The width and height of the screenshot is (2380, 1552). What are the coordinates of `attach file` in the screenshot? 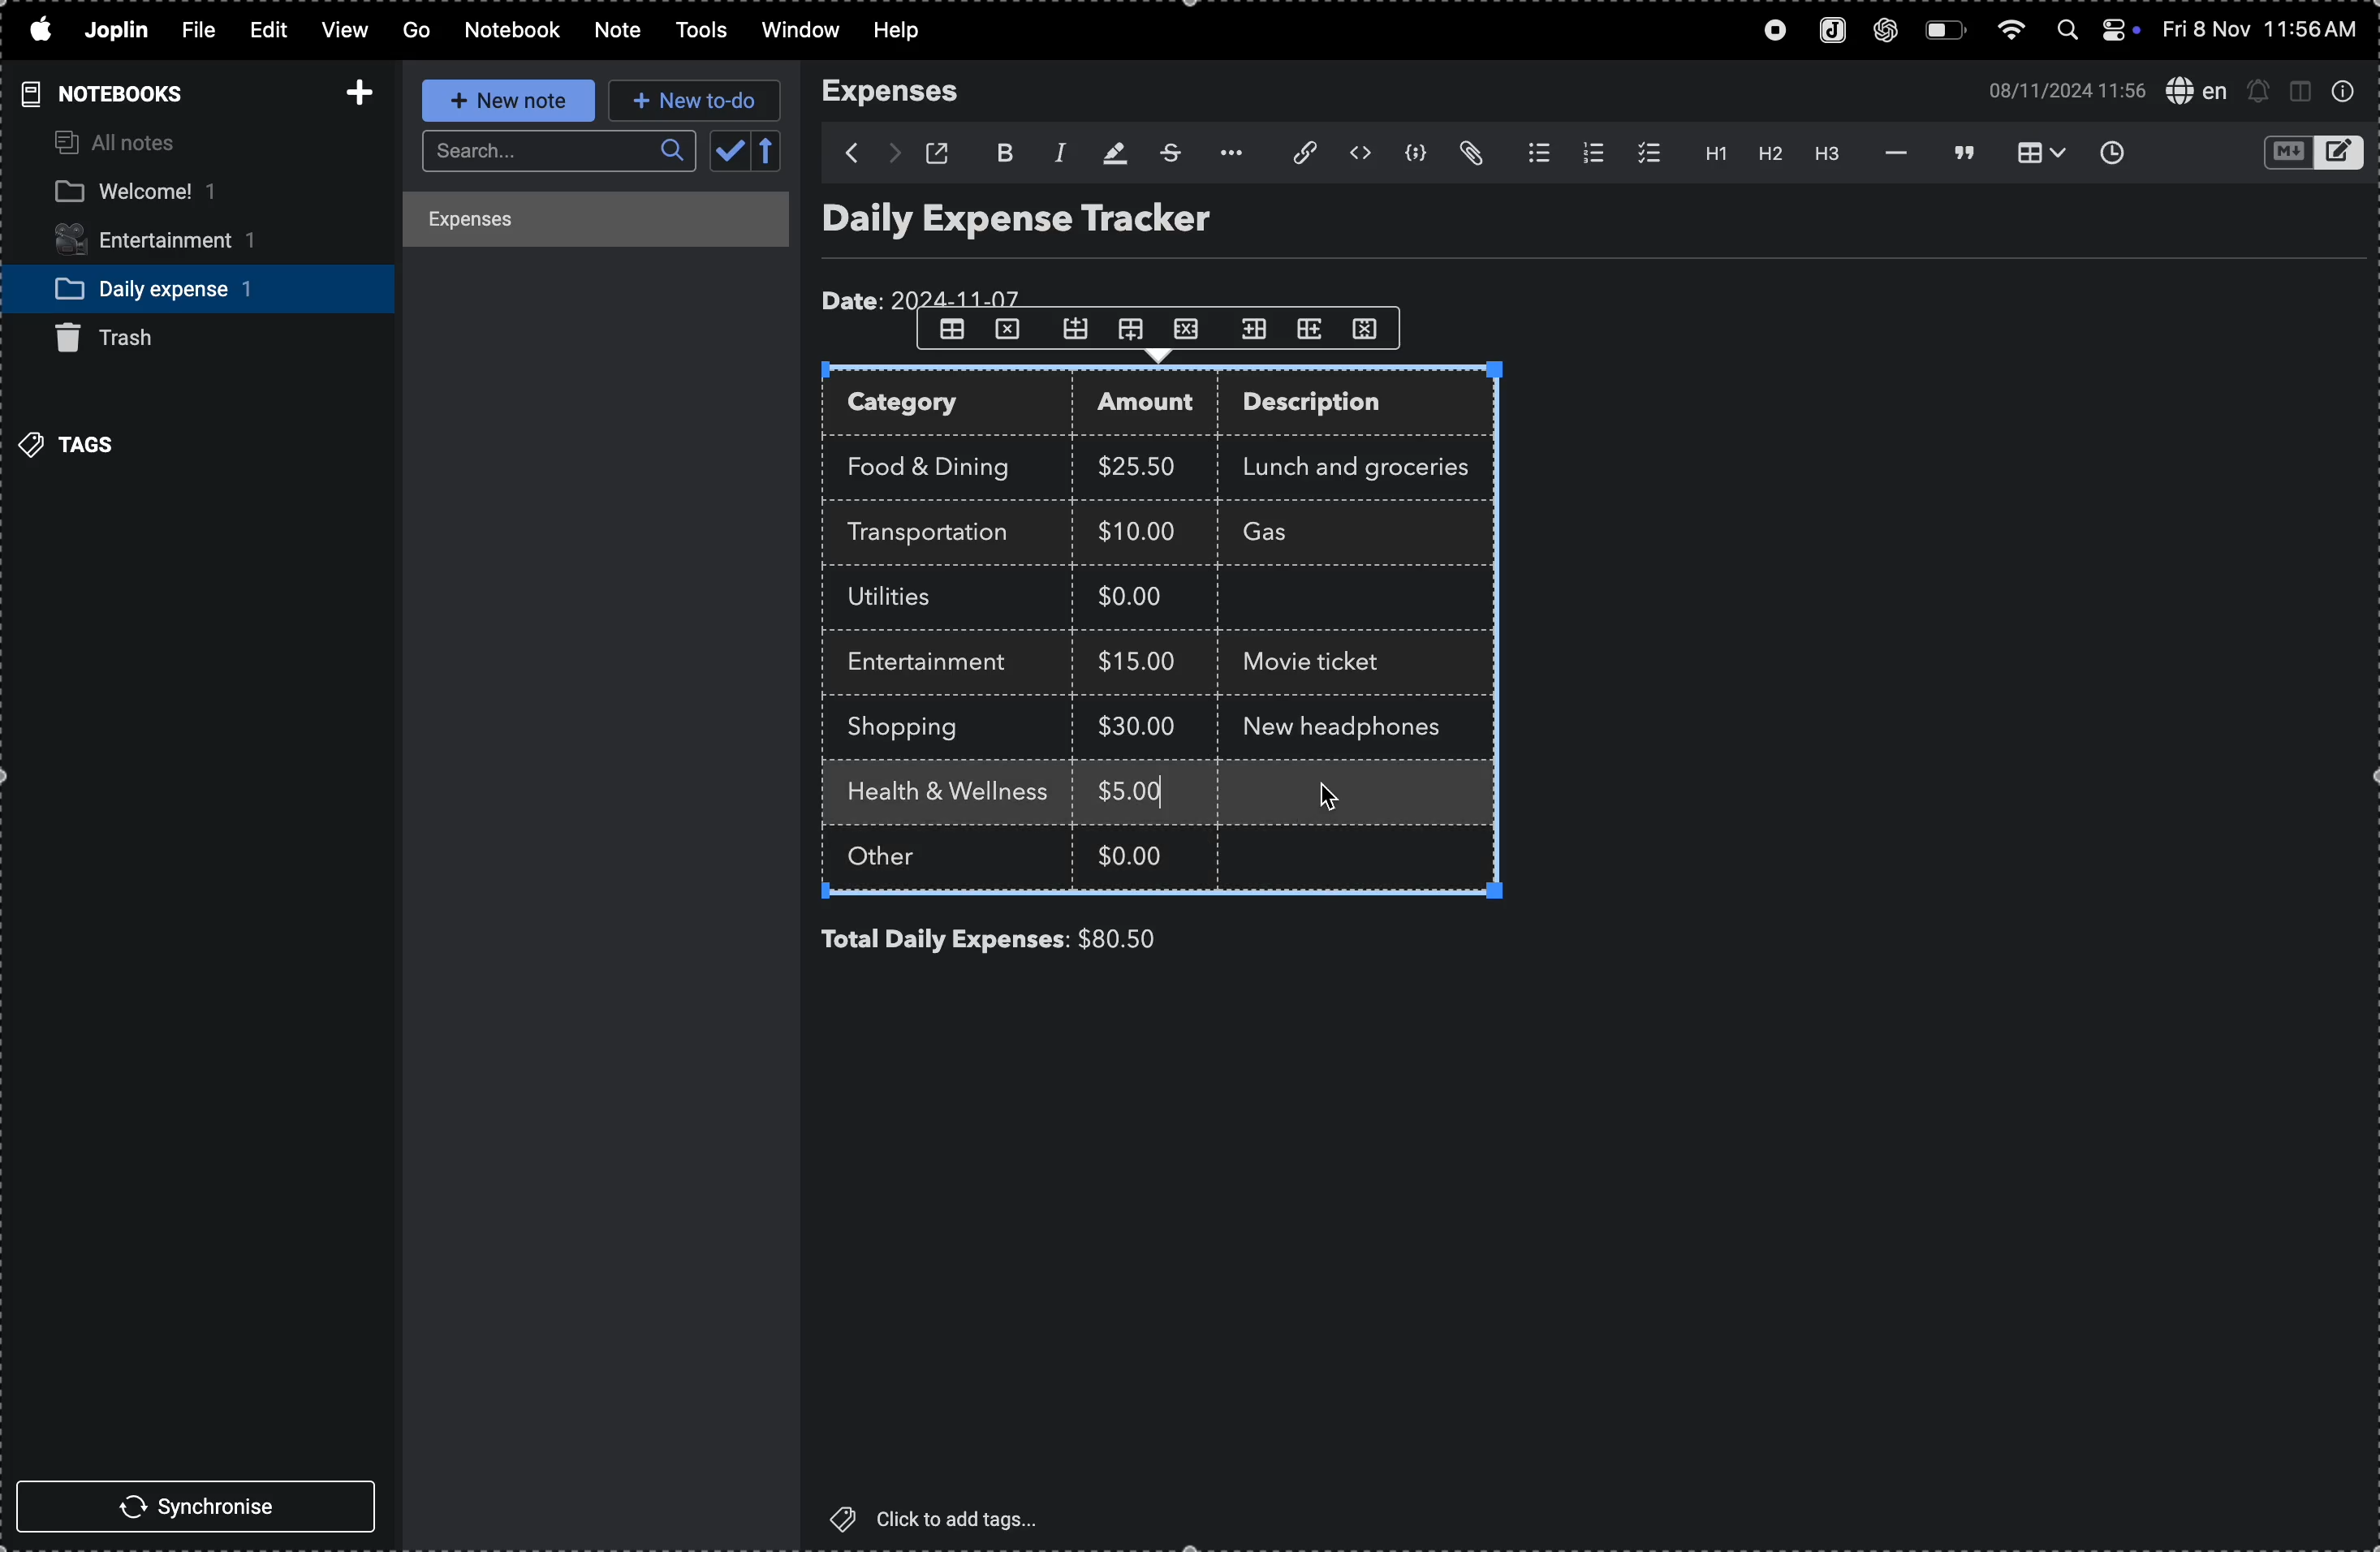 It's located at (1293, 154).